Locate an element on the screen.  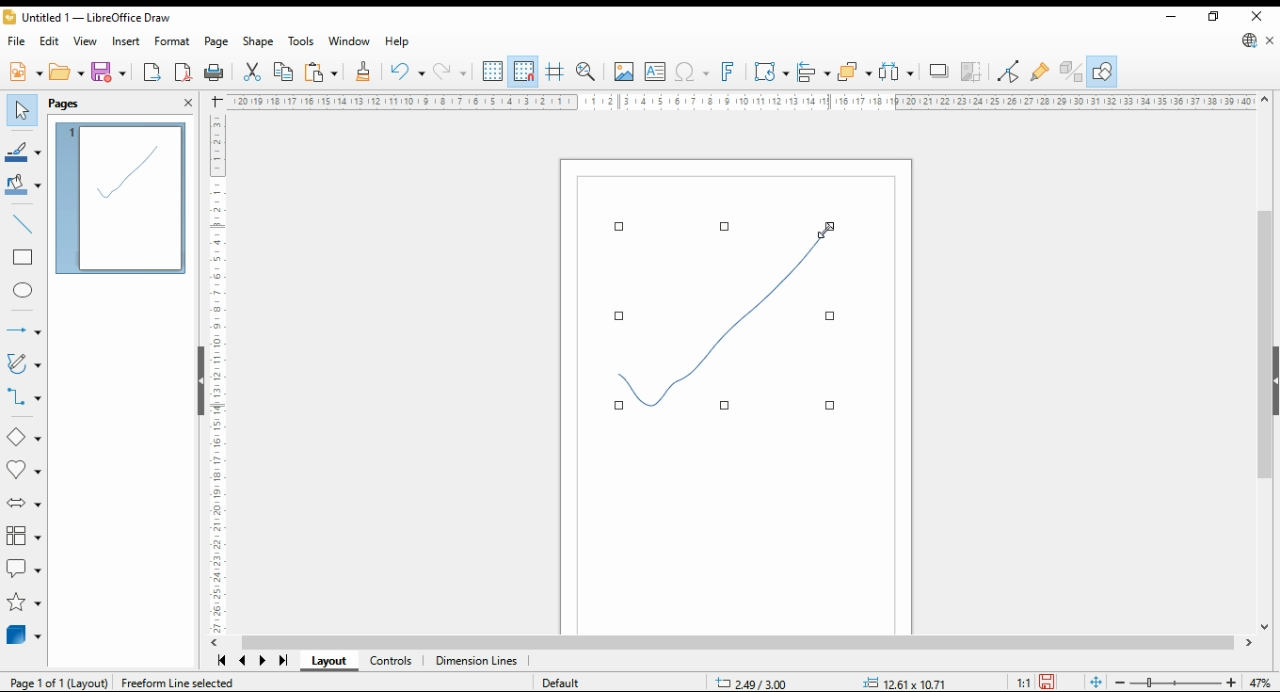
shape is located at coordinates (720, 315).